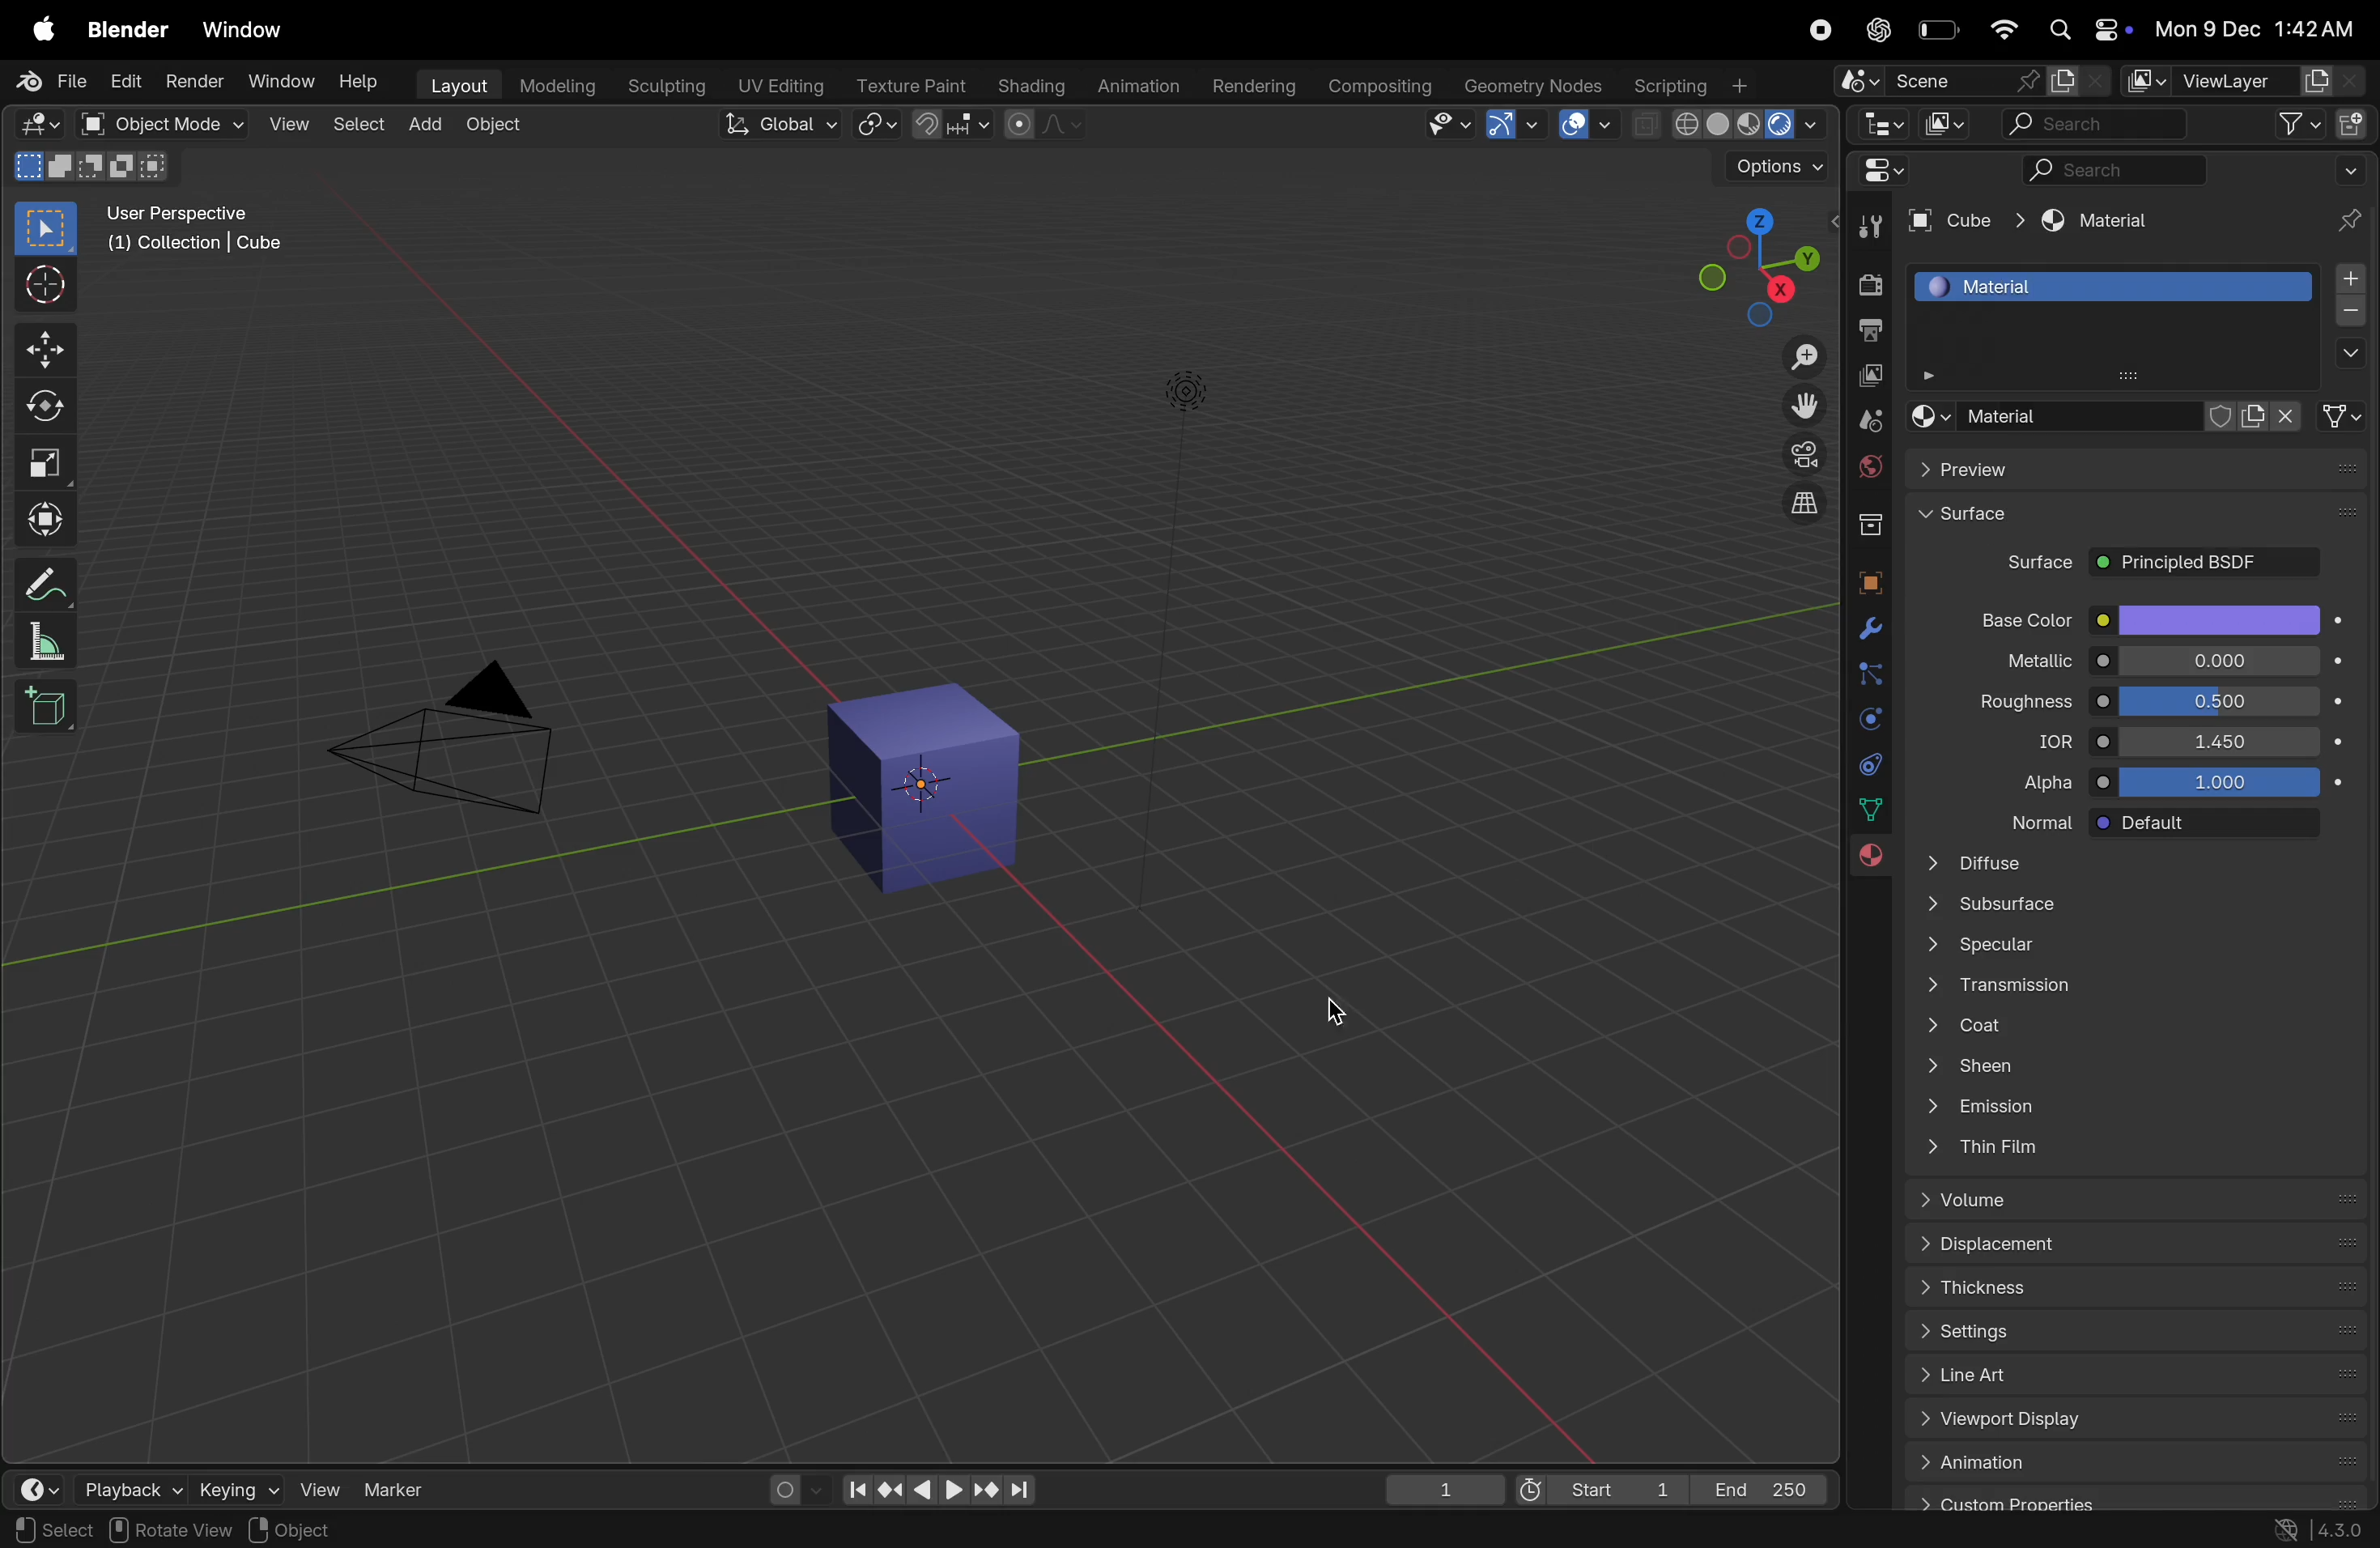 This screenshot has width=2380, height=1548. I want to click on view port display, so click(2129, 1422).